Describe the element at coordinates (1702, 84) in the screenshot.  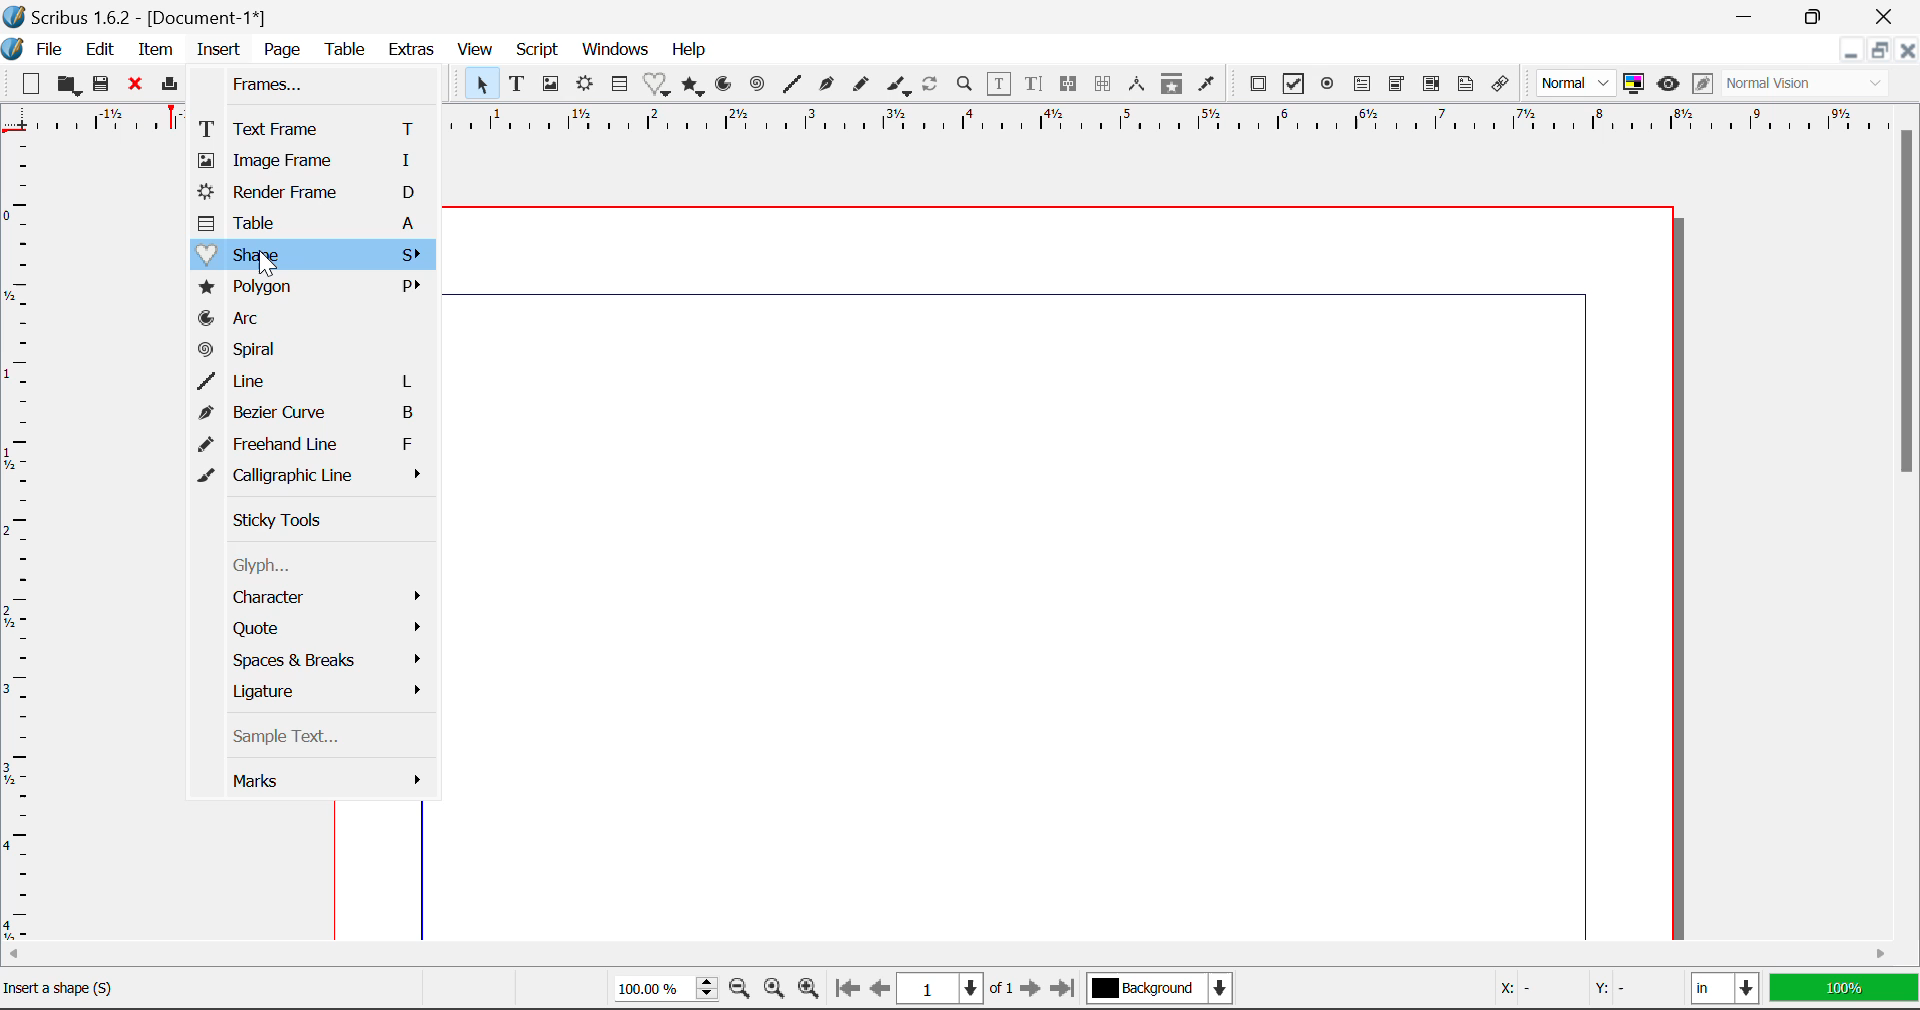
I see `Edit in Preview Mode` at that location.